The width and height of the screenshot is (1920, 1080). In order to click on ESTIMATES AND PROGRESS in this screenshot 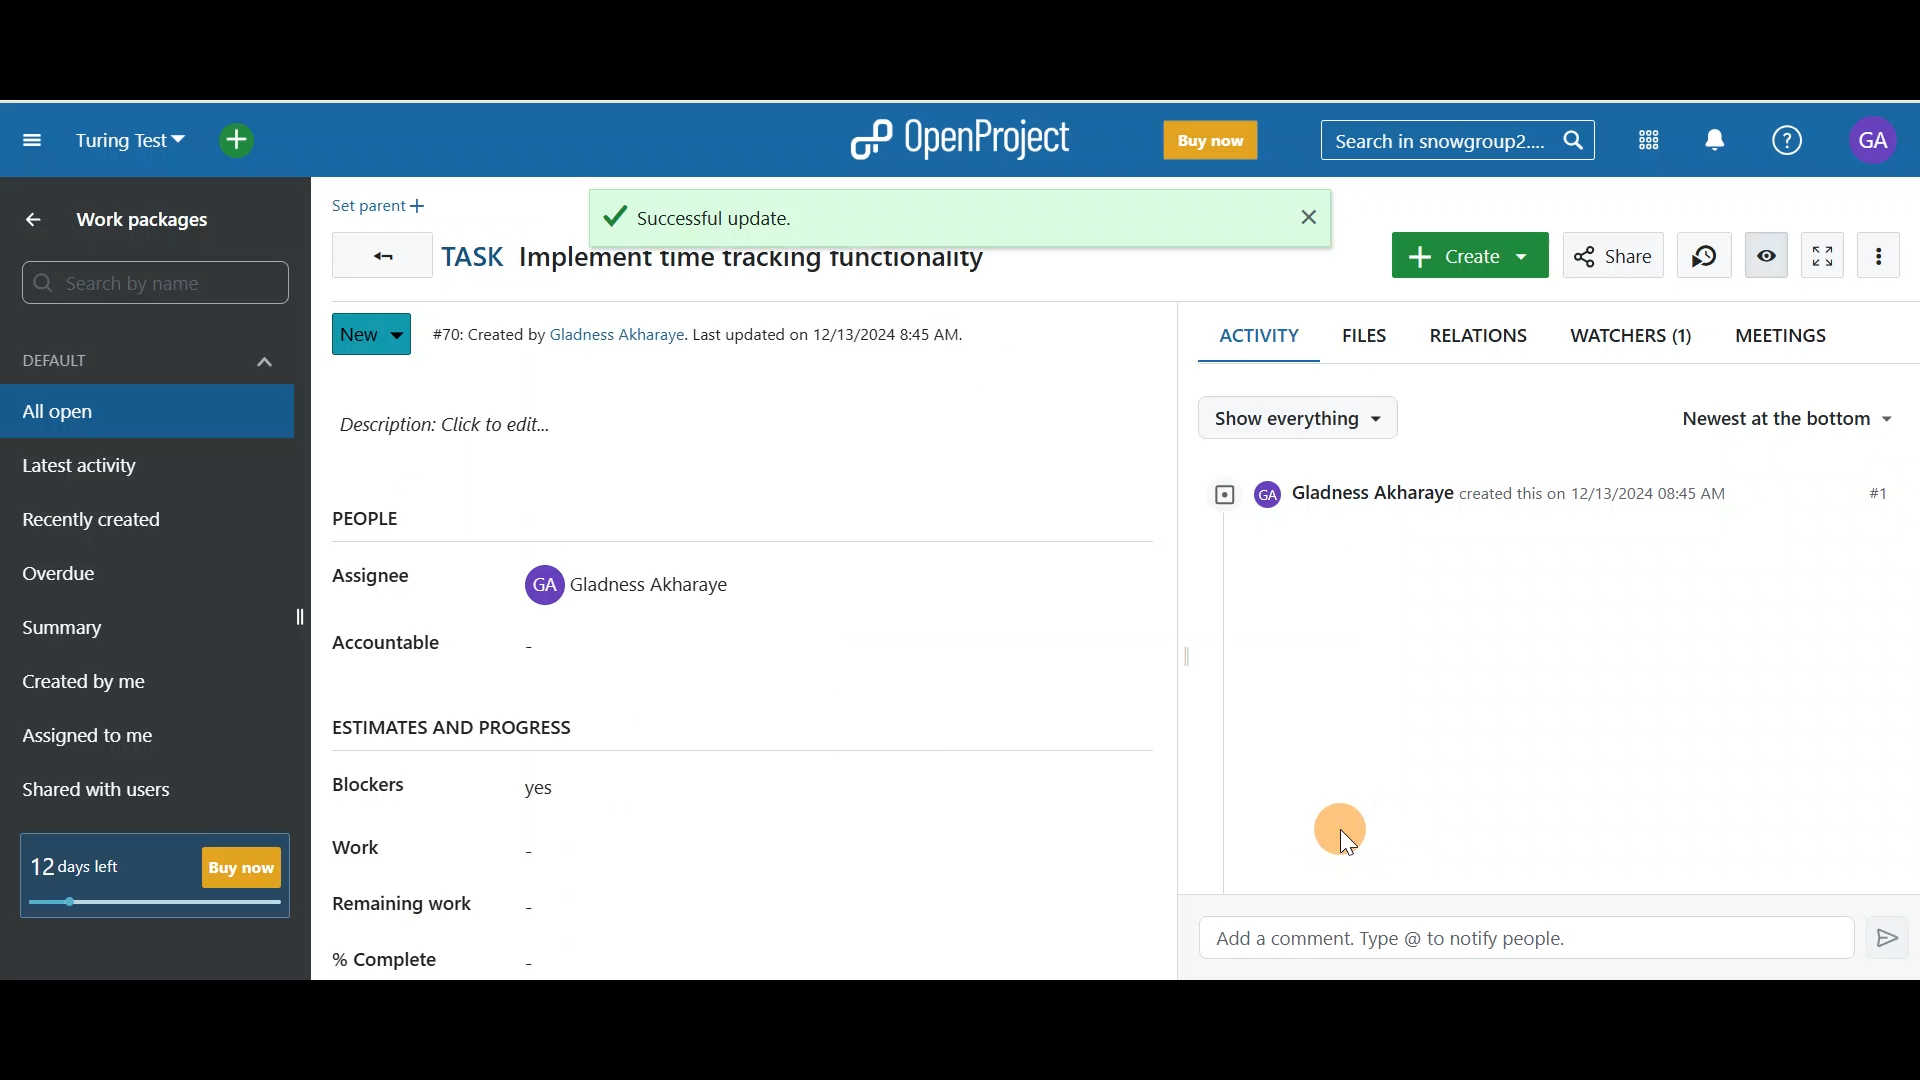, I will do `click(476, 727)`.